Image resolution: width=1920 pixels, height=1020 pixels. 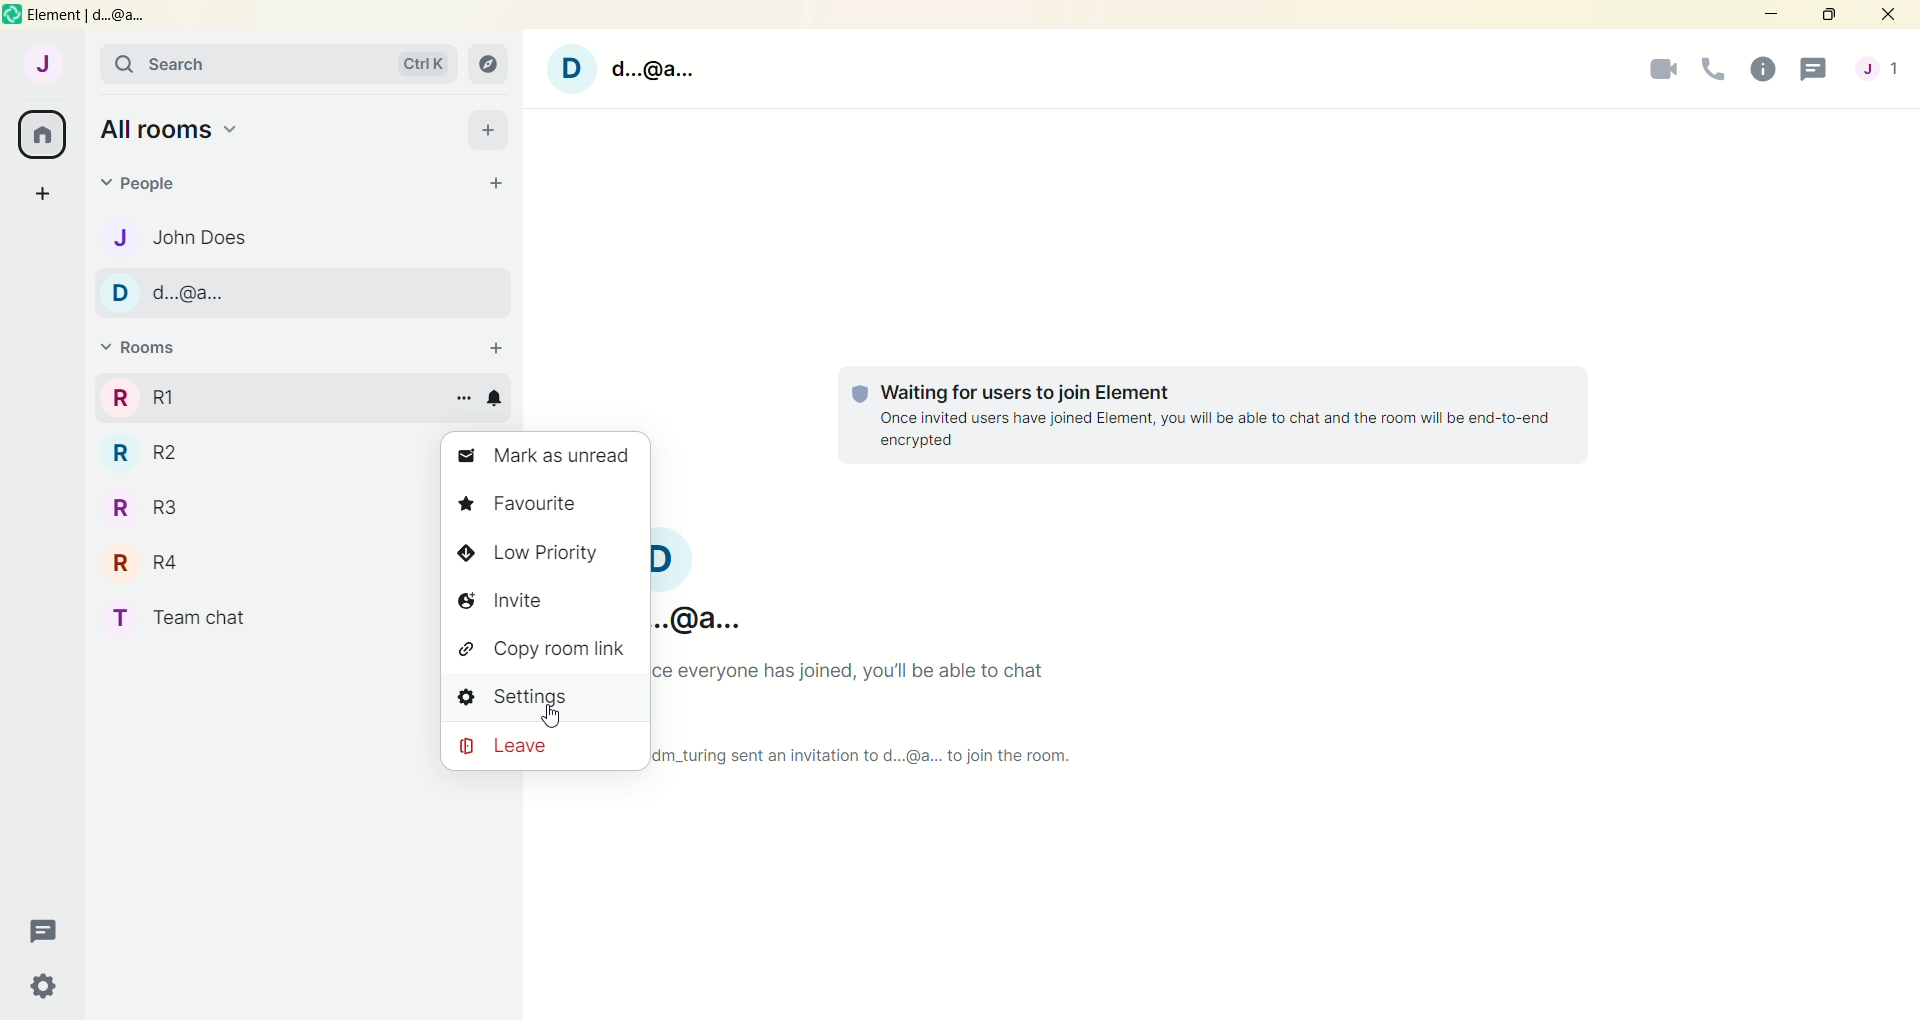 What do you see at coordinates (508, 602) in the screenshot?
I see `invite` at bounding box center [508, 602].